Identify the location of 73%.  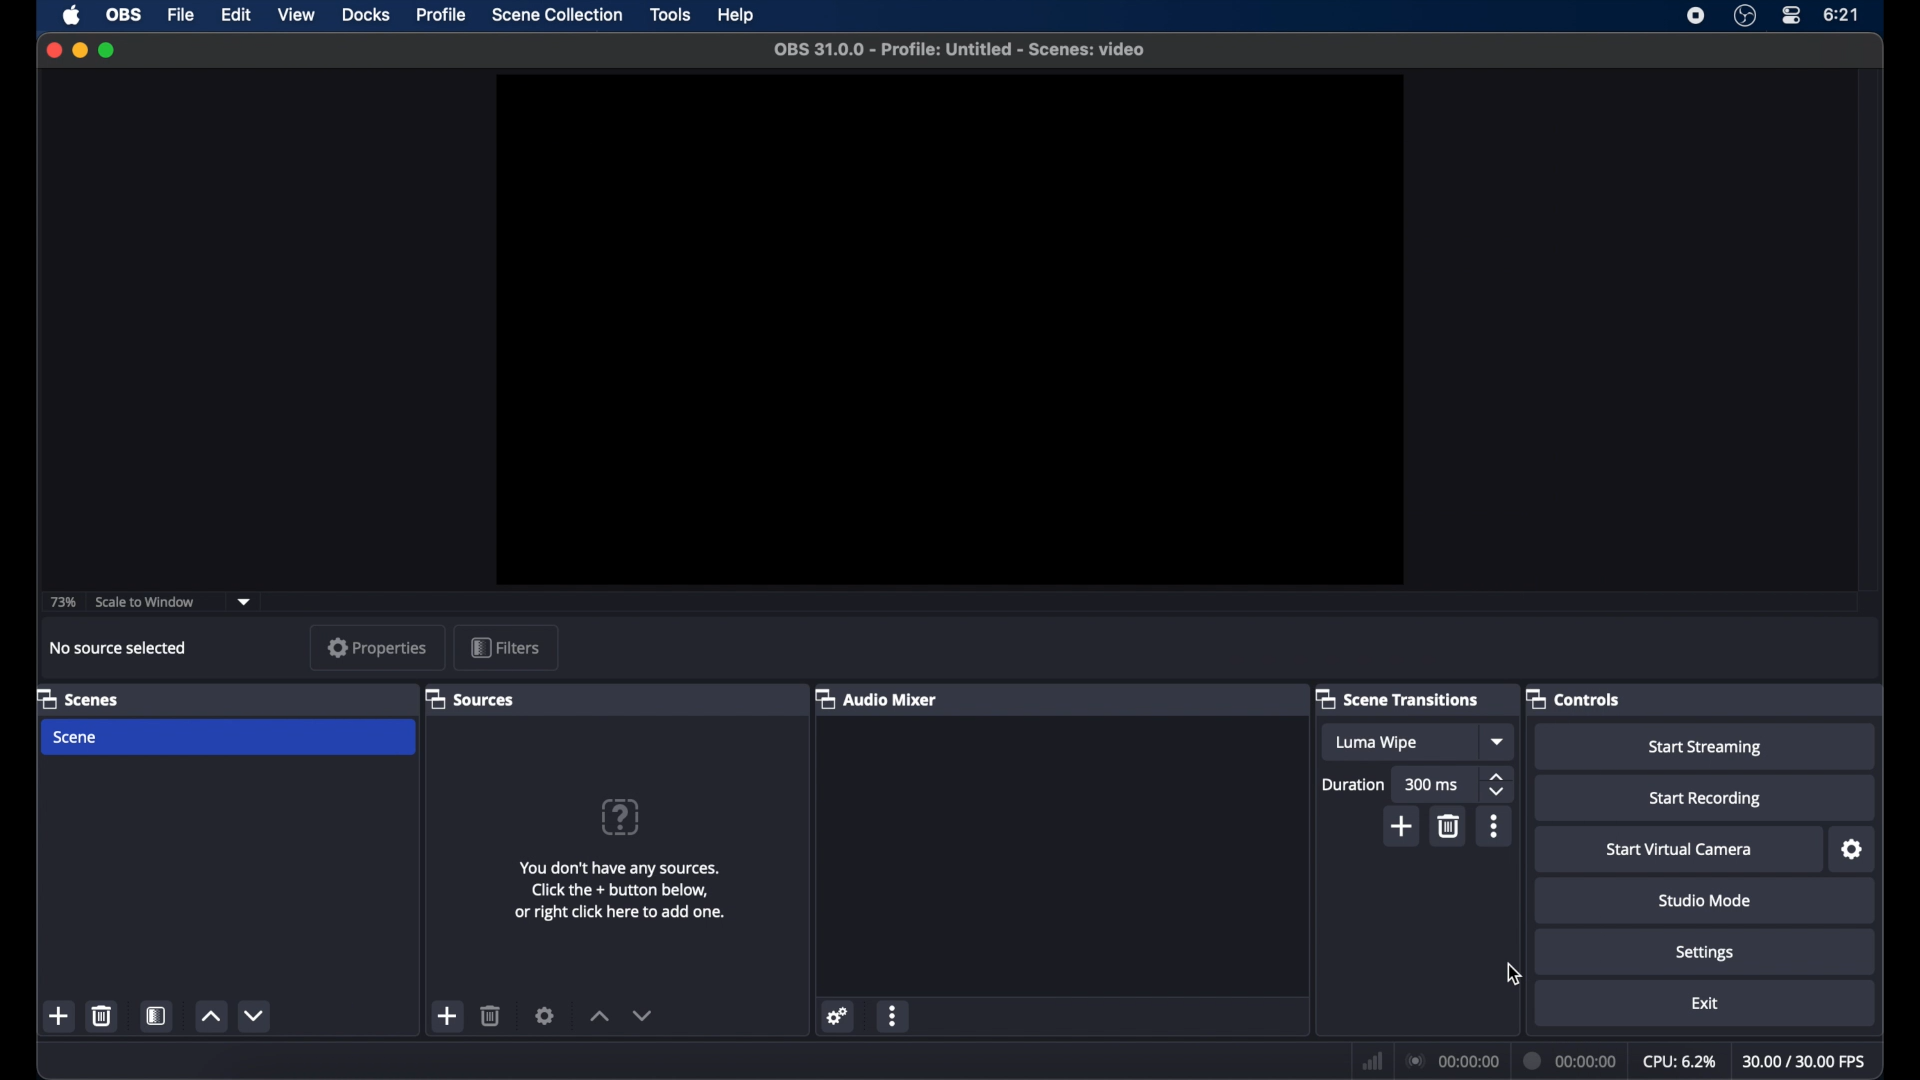
(62, 603).